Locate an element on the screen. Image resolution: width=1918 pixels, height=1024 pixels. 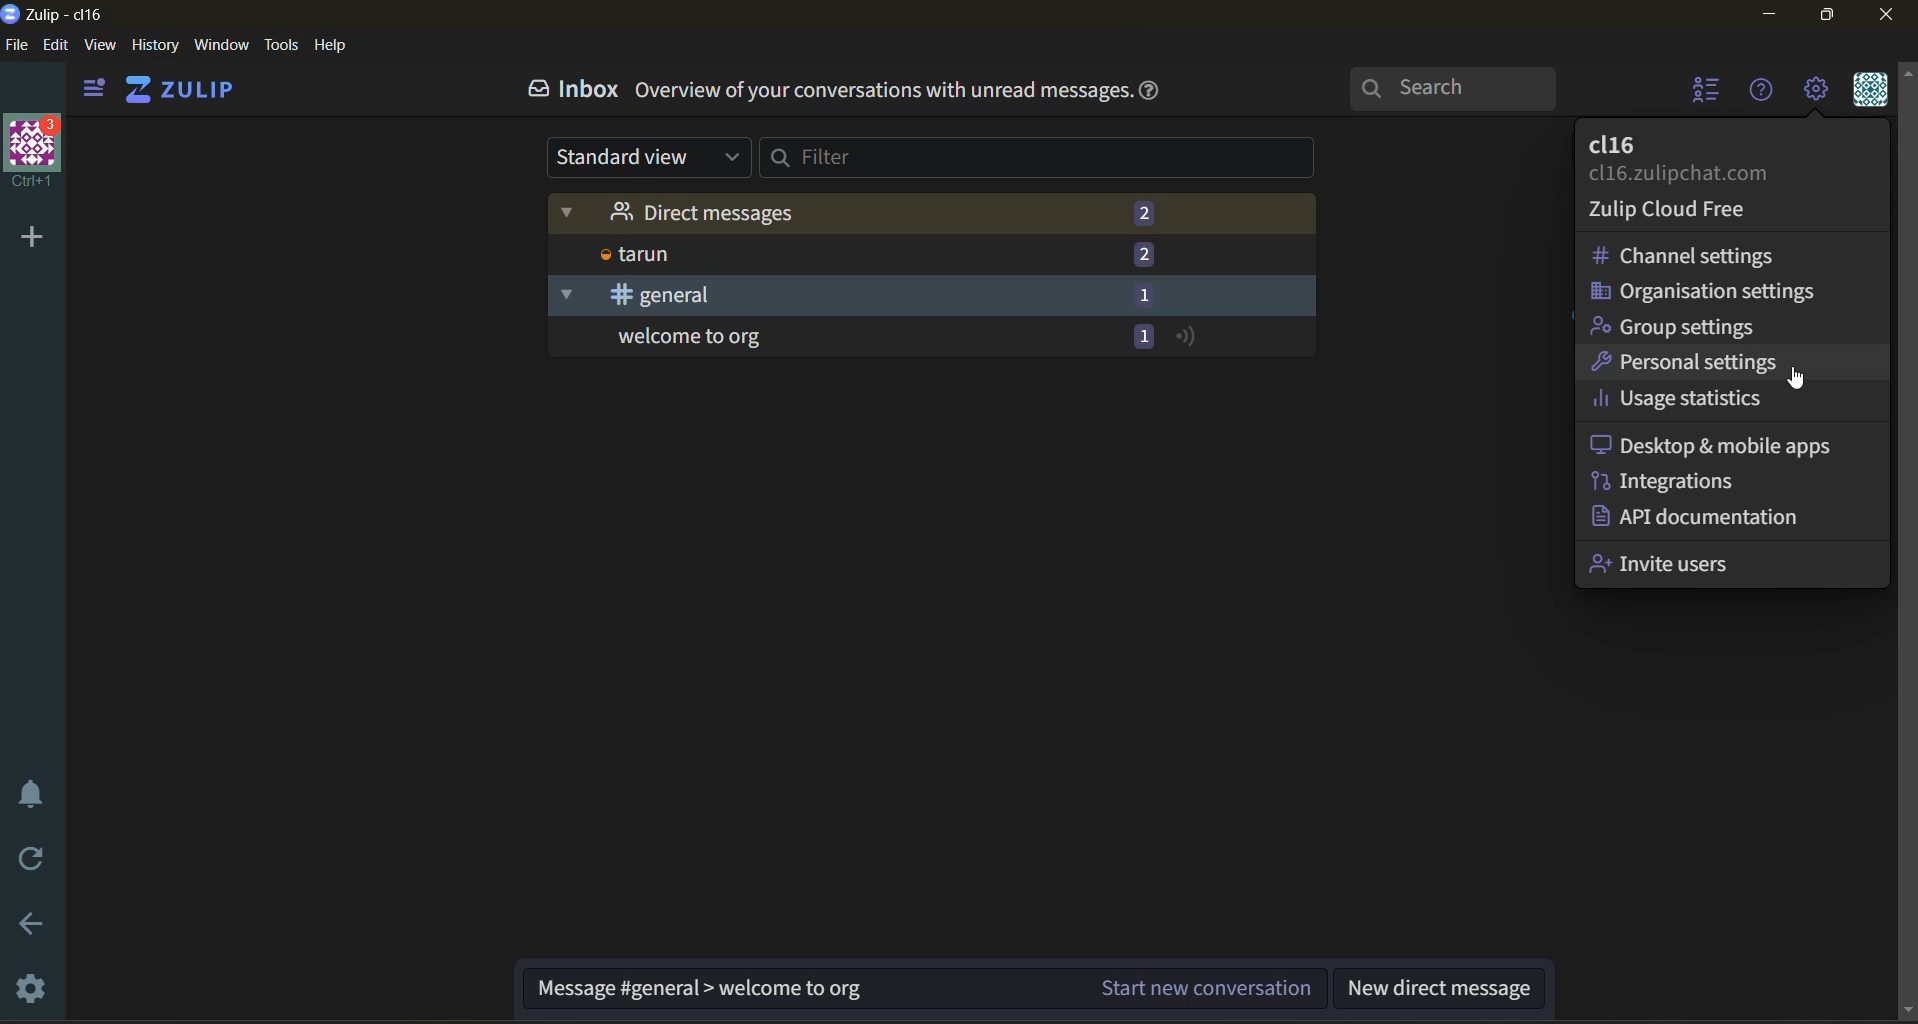
organisation name and app name is located at coordinates (64, 13).